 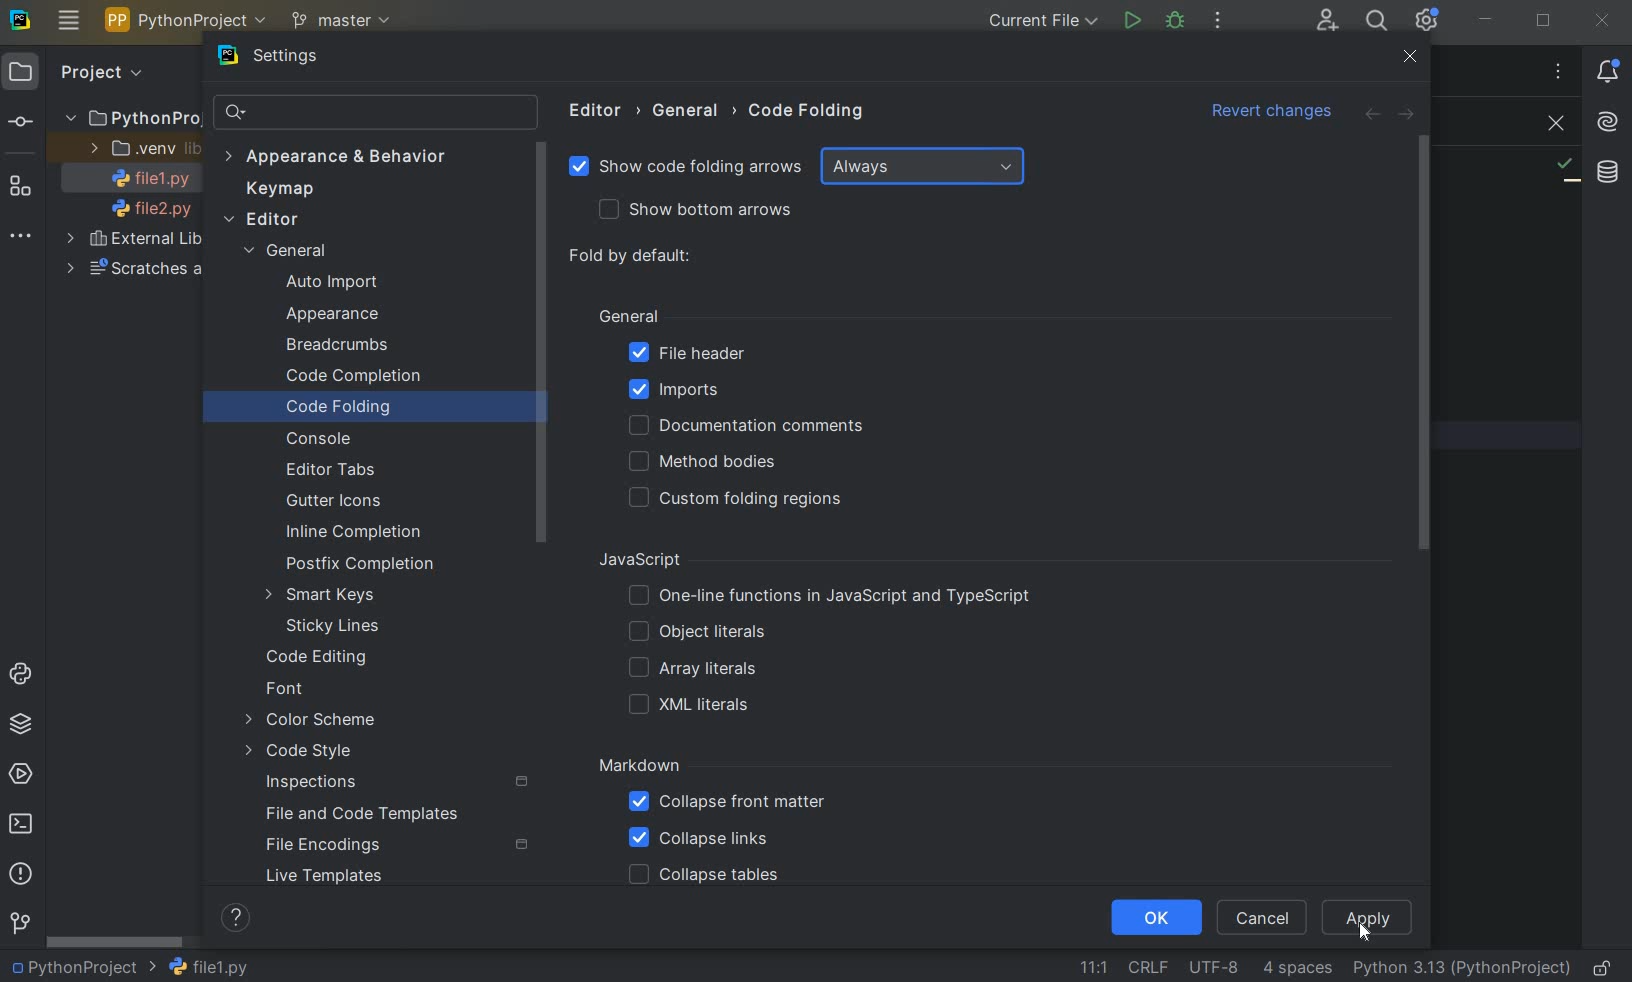 I want to click on CURRENT INTERPRETER, so click(x=1461, y=969).